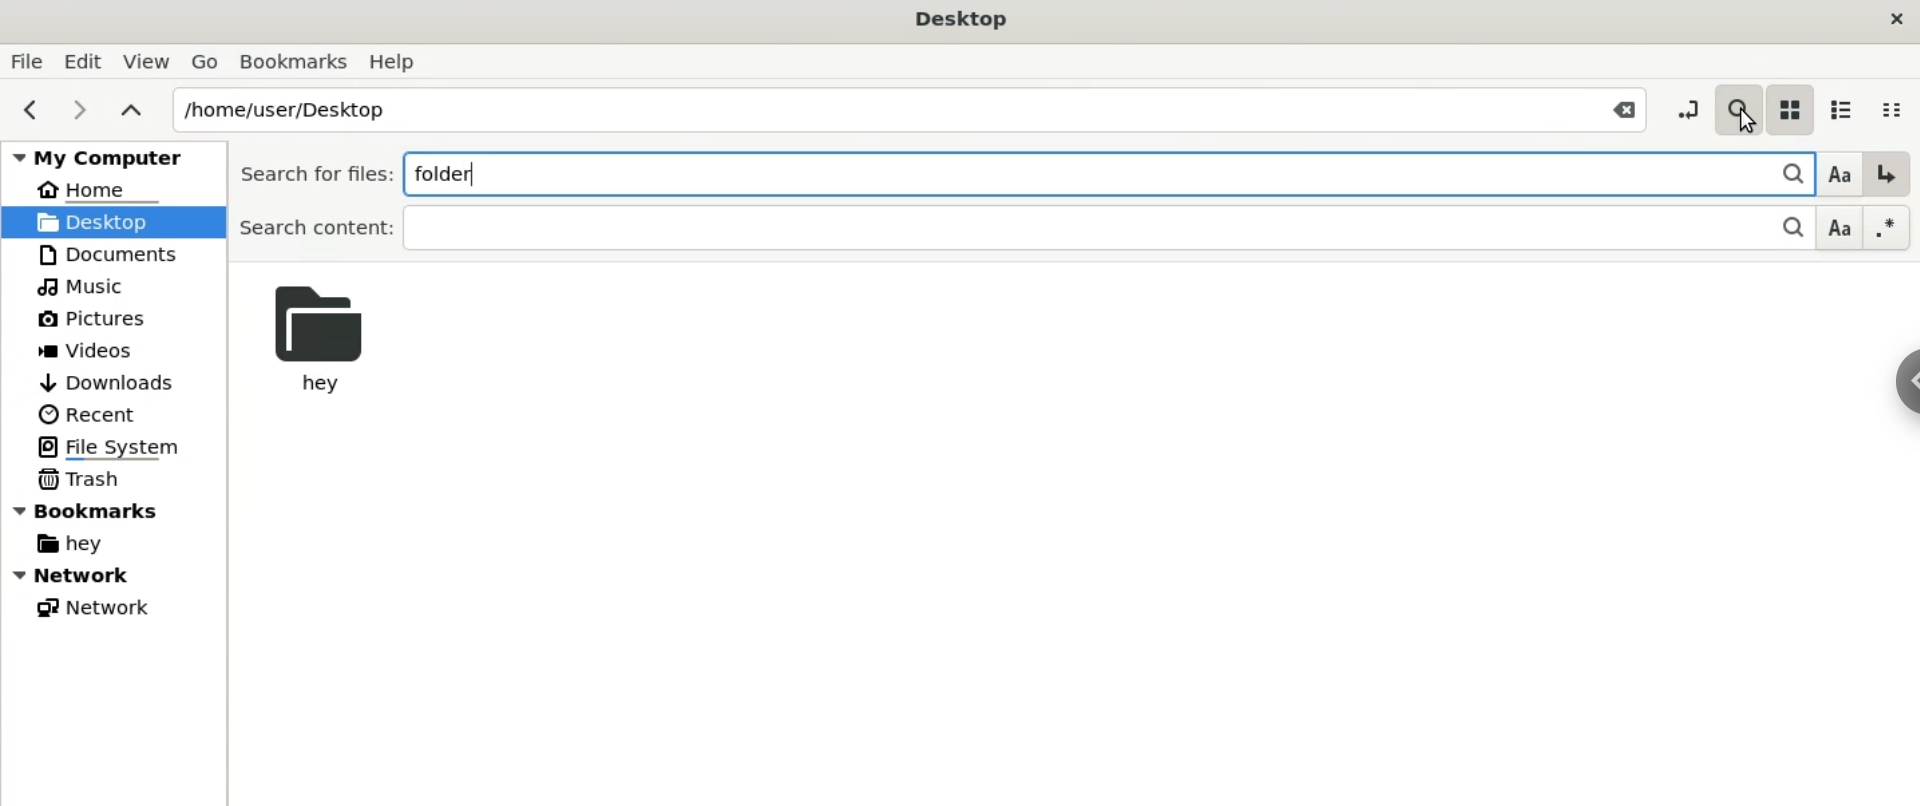  Describe the element at coordinates (80, 59) in the screenshot. I see `Edit` at that location.